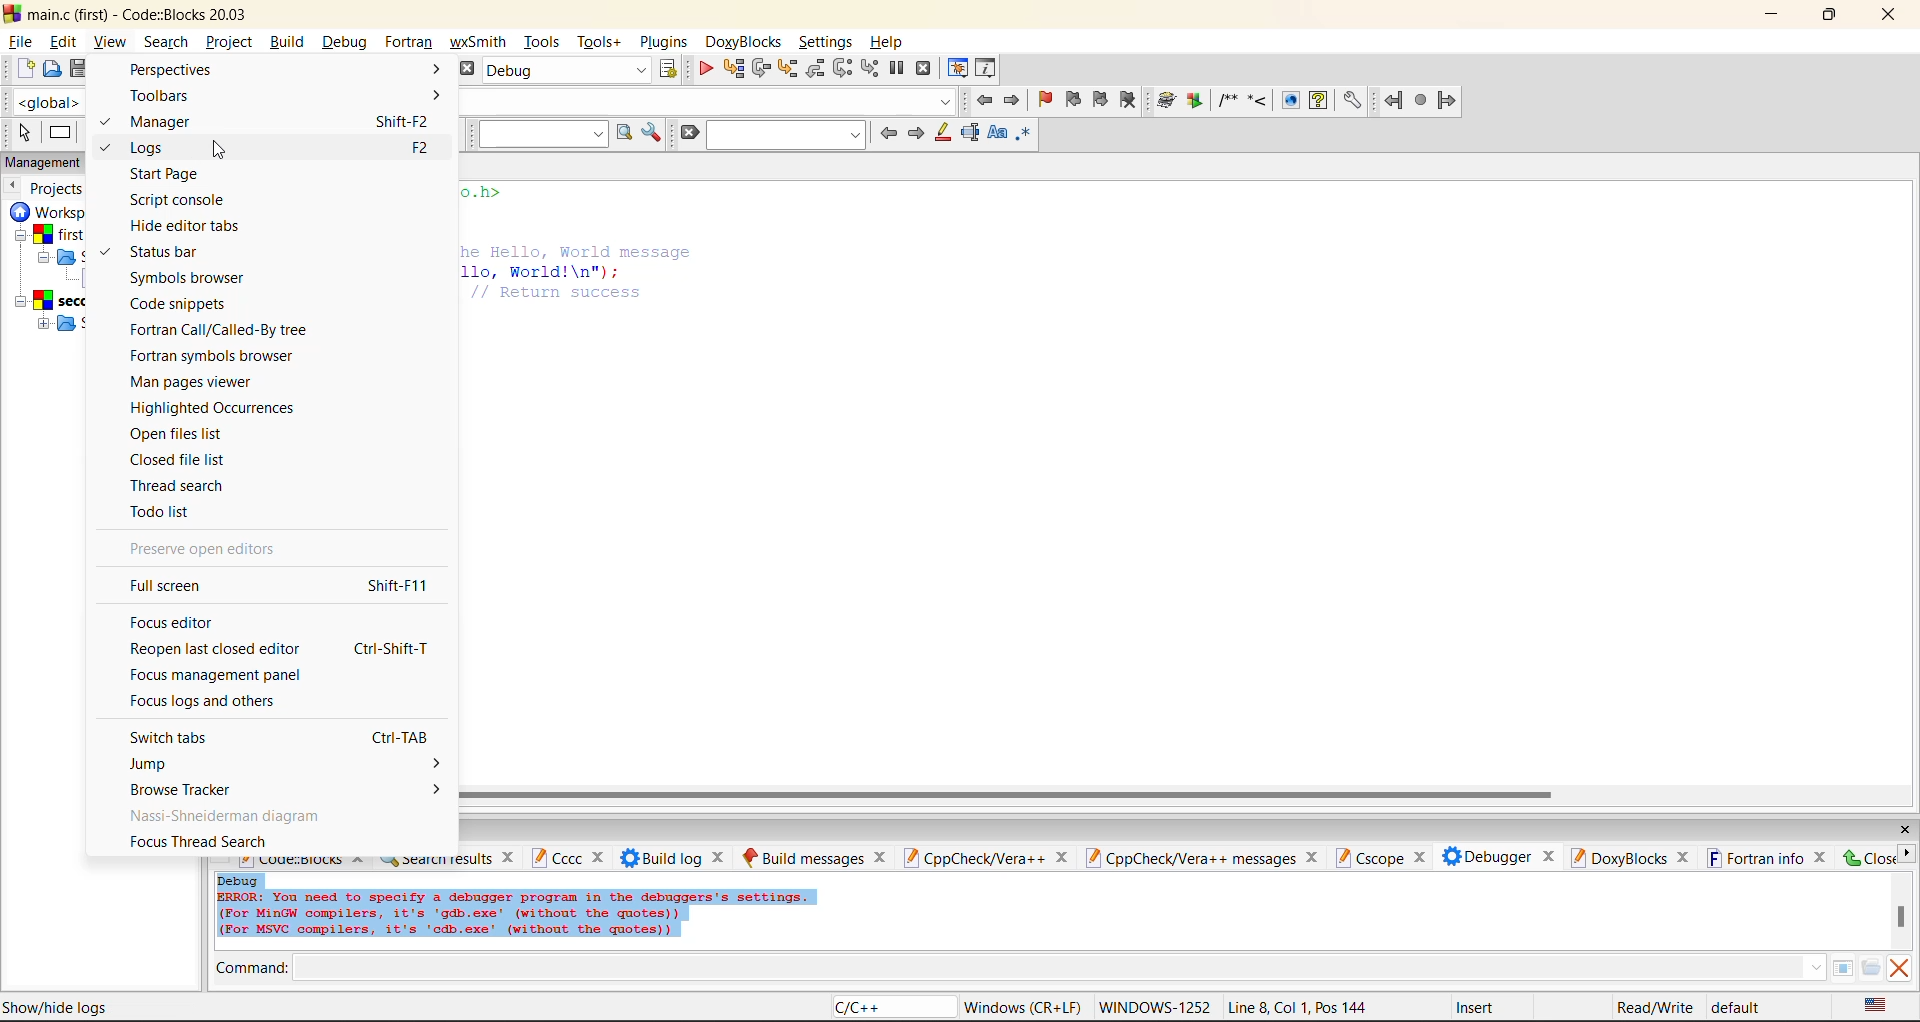 This screenshot has height=1022, width=1920. What do you see at coordinates (1384, 859) in the screenshot?
I see `cscope` at bounding box center [1384, 859].